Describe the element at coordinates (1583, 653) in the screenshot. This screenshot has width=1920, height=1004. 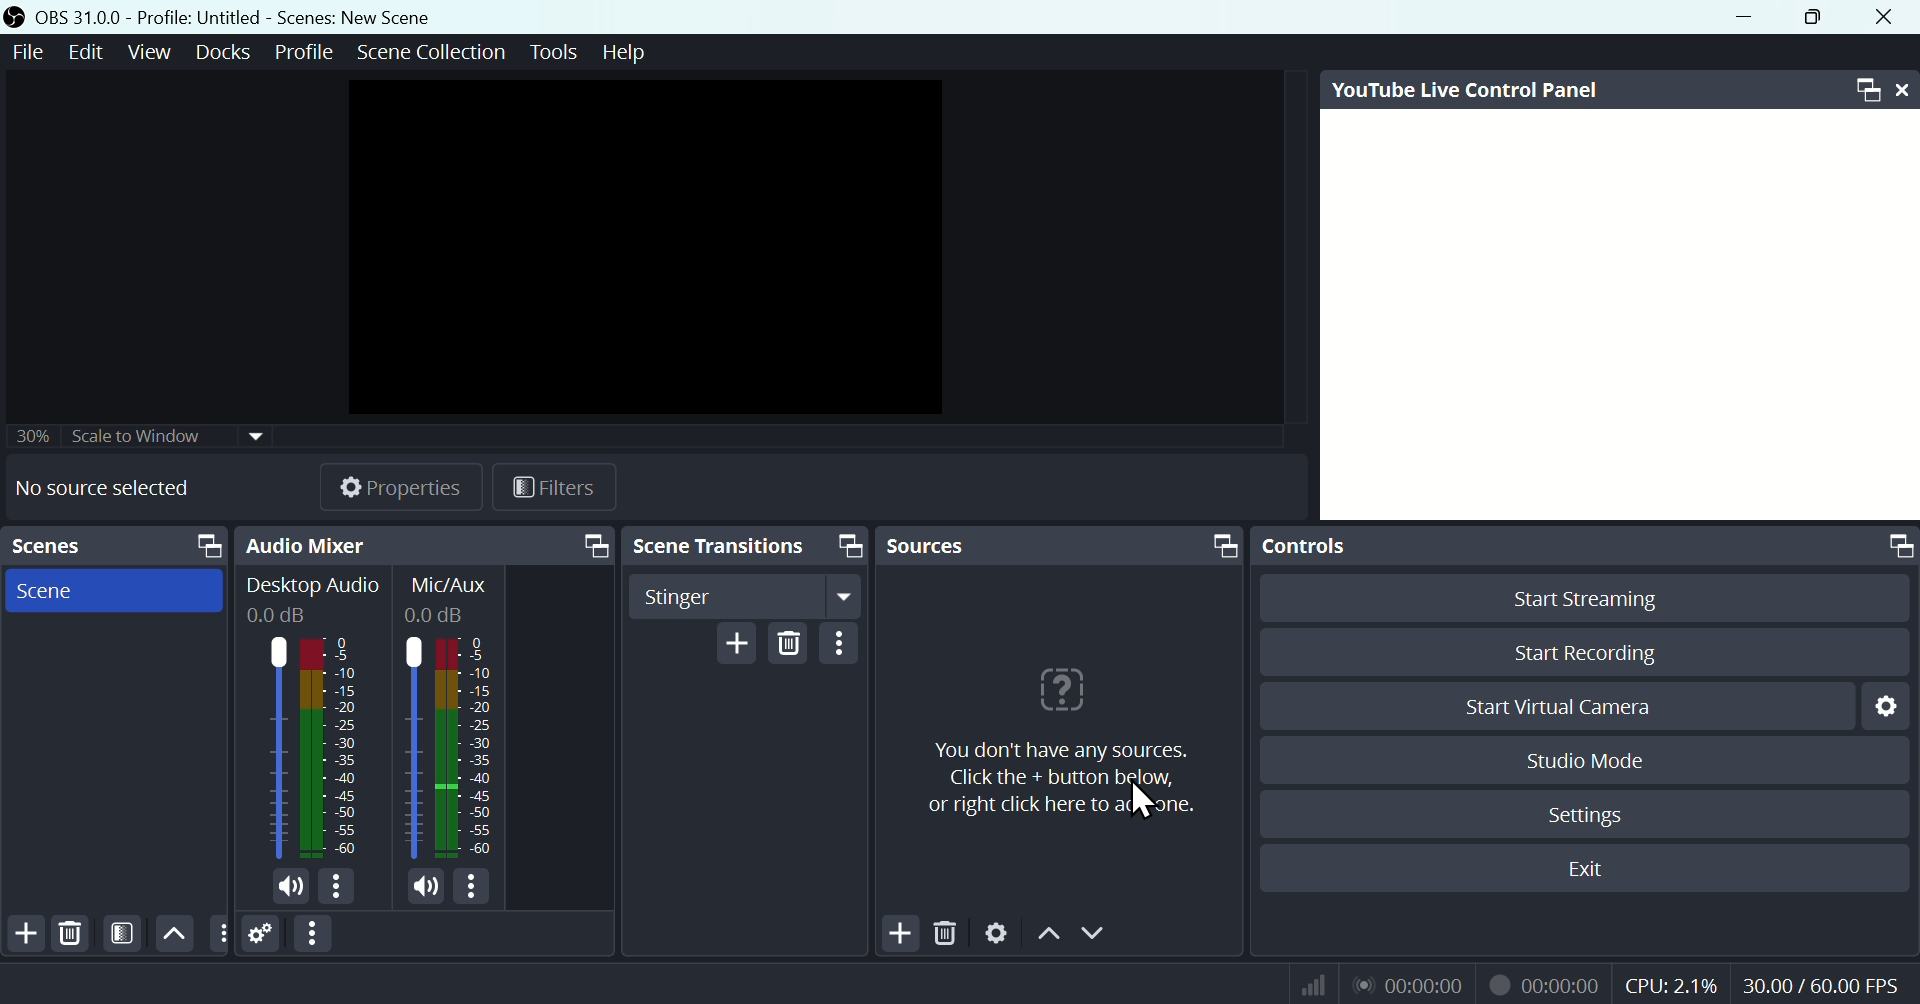
I see `Start Recording` at that location.